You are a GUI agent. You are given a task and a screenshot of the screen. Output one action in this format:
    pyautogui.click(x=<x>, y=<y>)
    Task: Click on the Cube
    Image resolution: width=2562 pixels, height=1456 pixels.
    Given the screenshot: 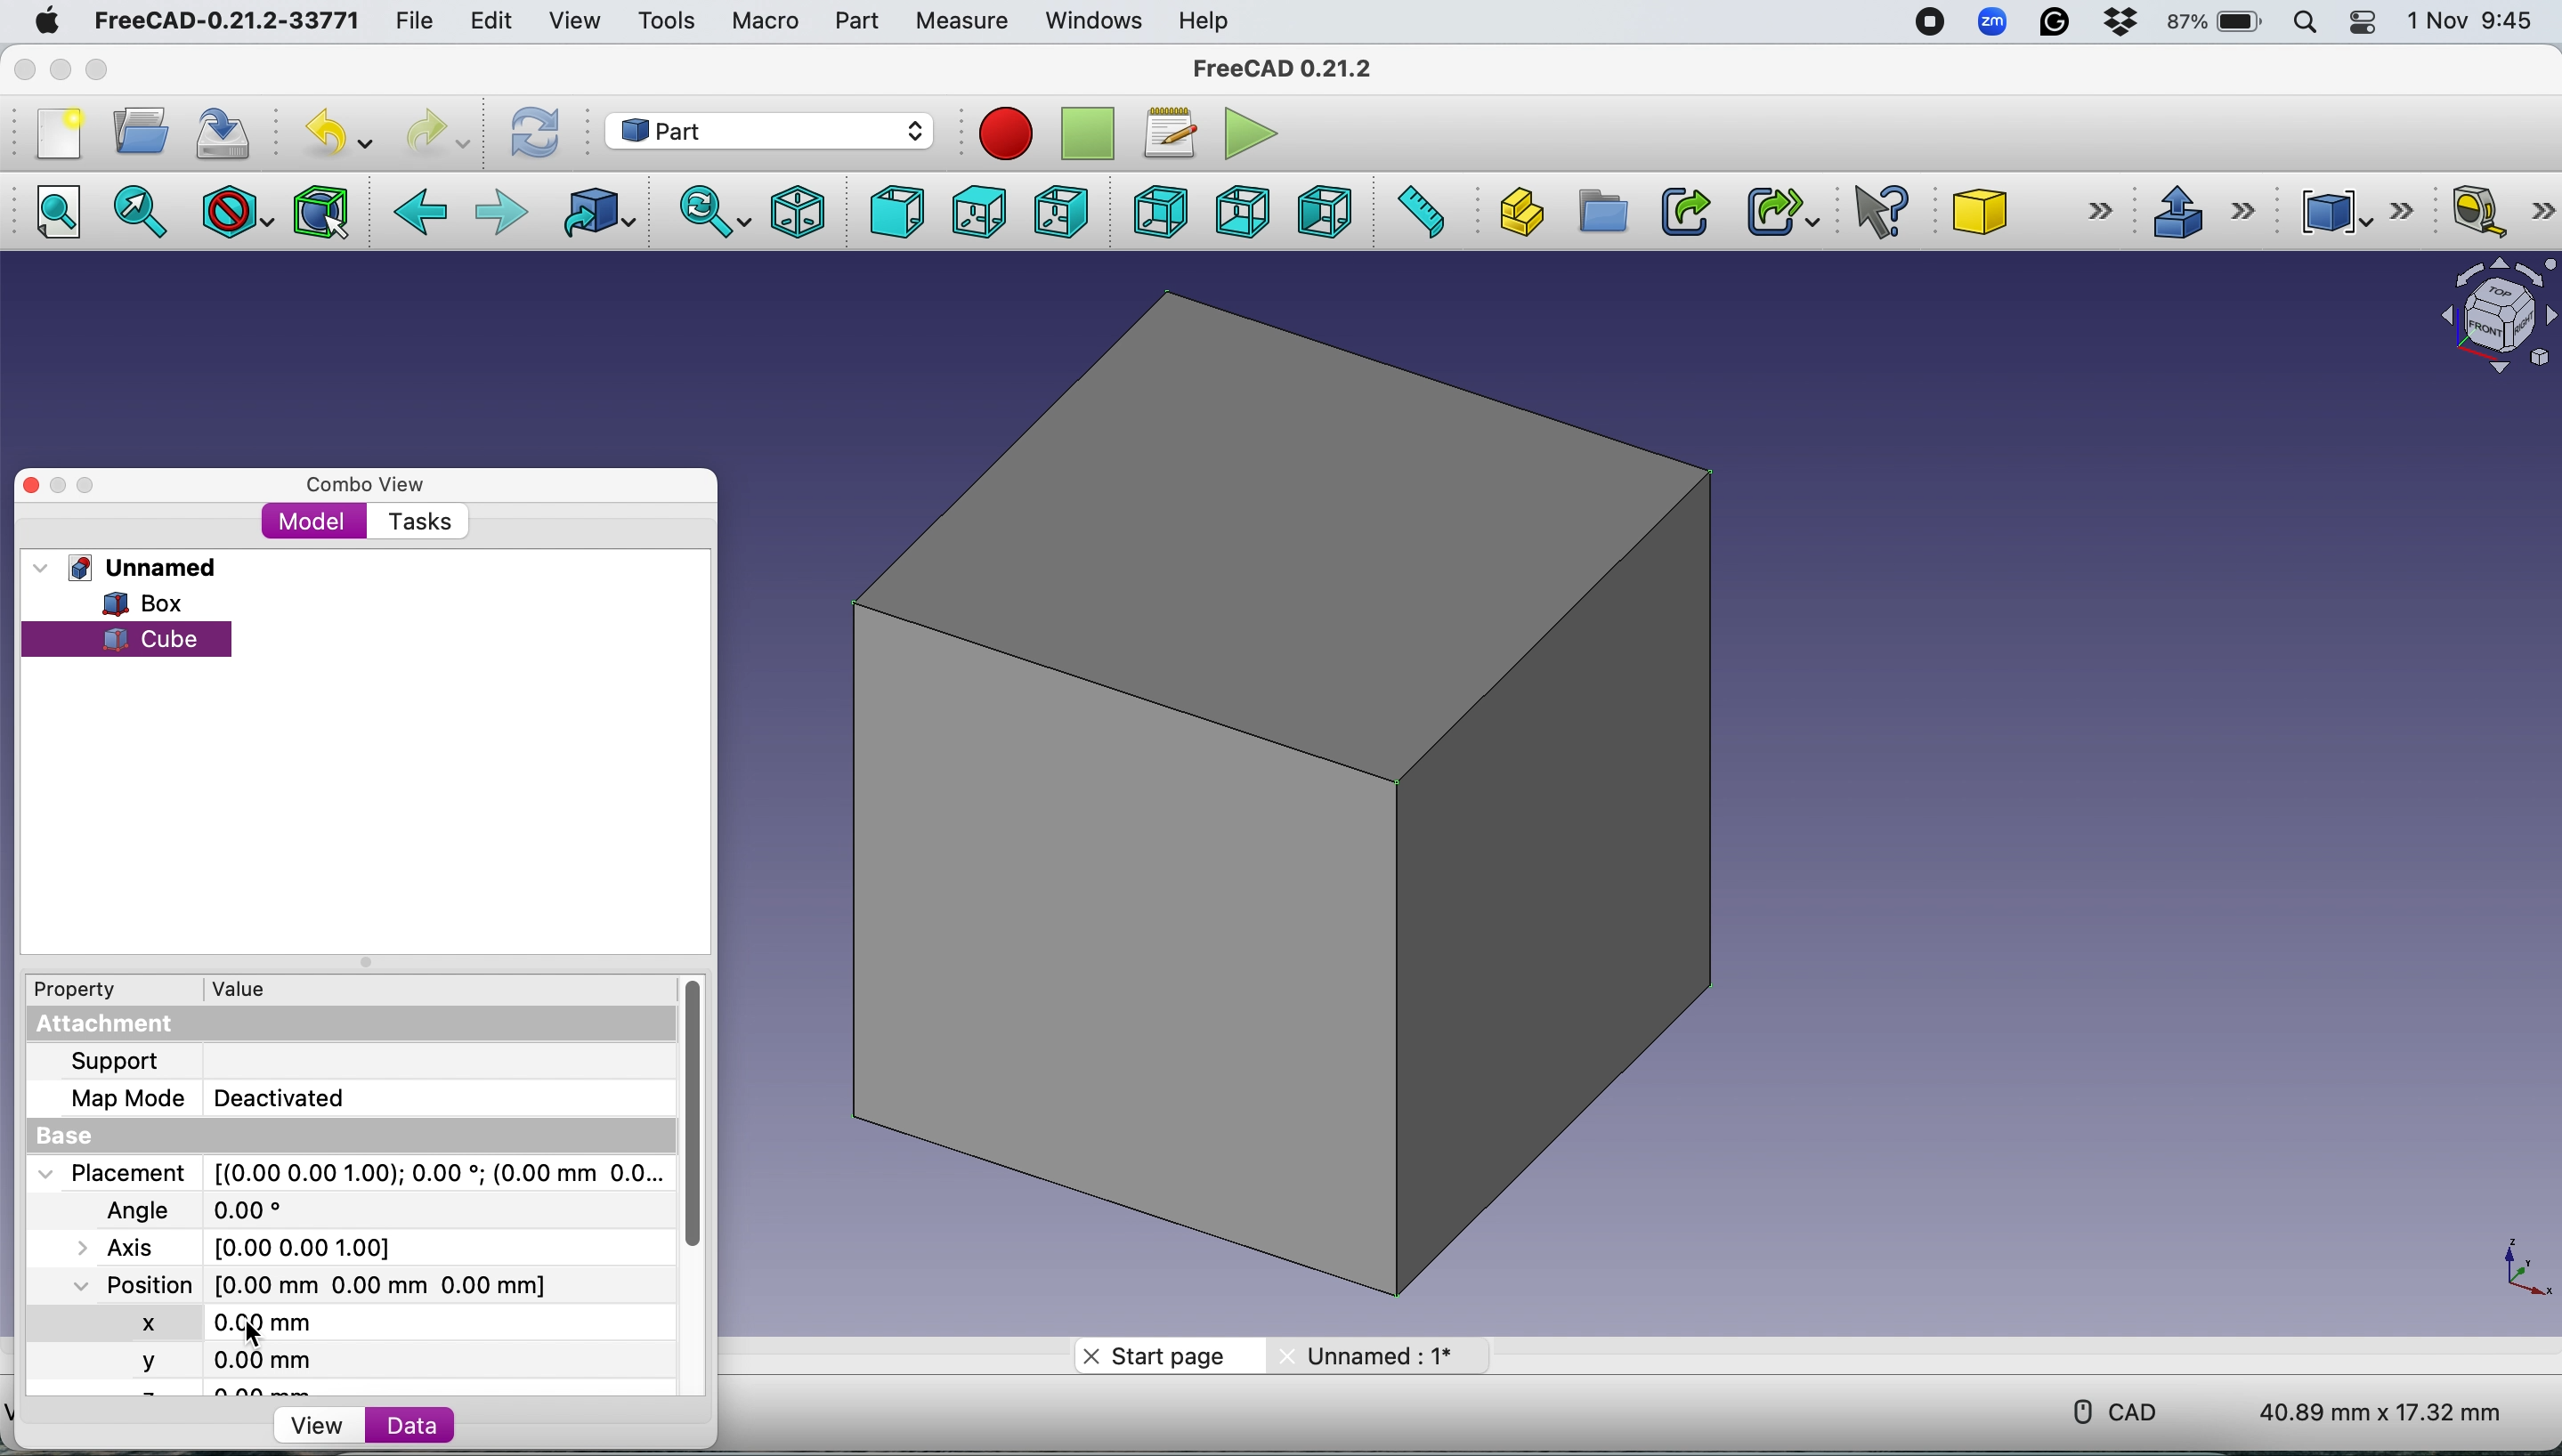 What is the action you would take?
    pyautogui.click(x=2026, y=211)
    